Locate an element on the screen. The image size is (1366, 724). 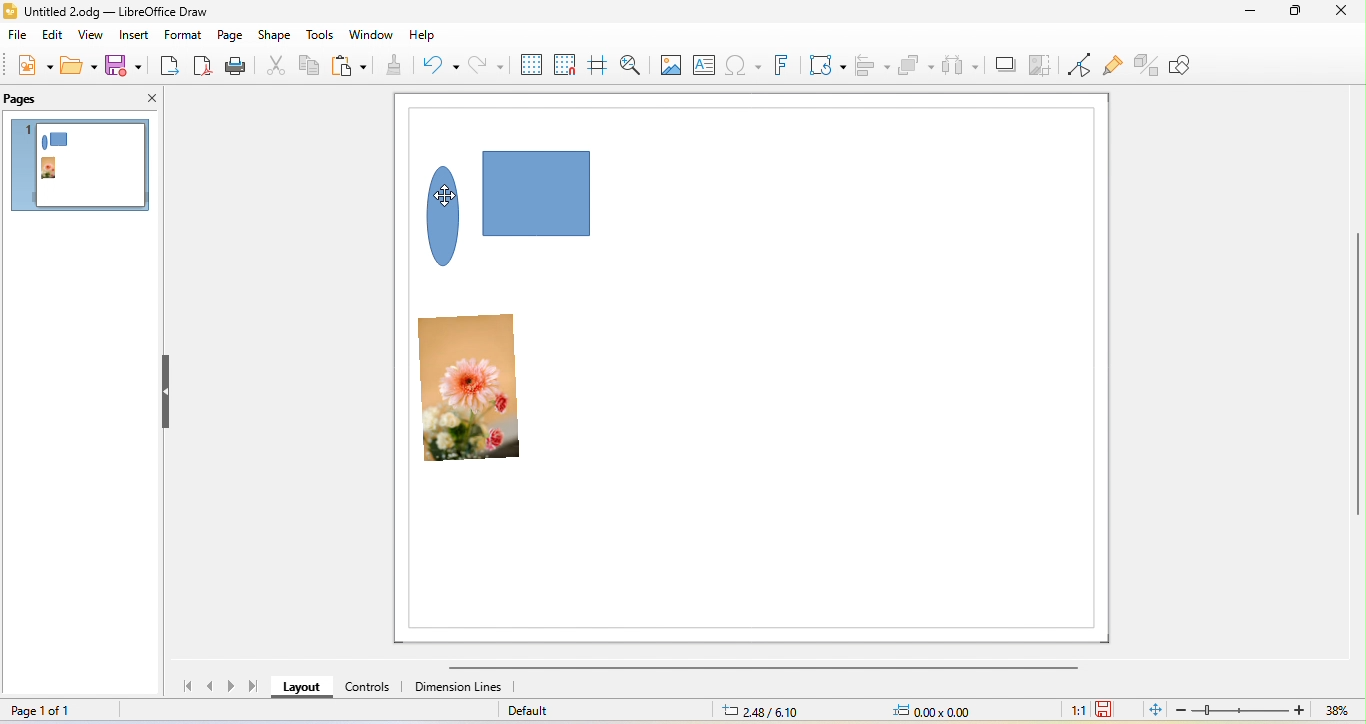
0.00x0.00 is located at coordinates (946, 712).